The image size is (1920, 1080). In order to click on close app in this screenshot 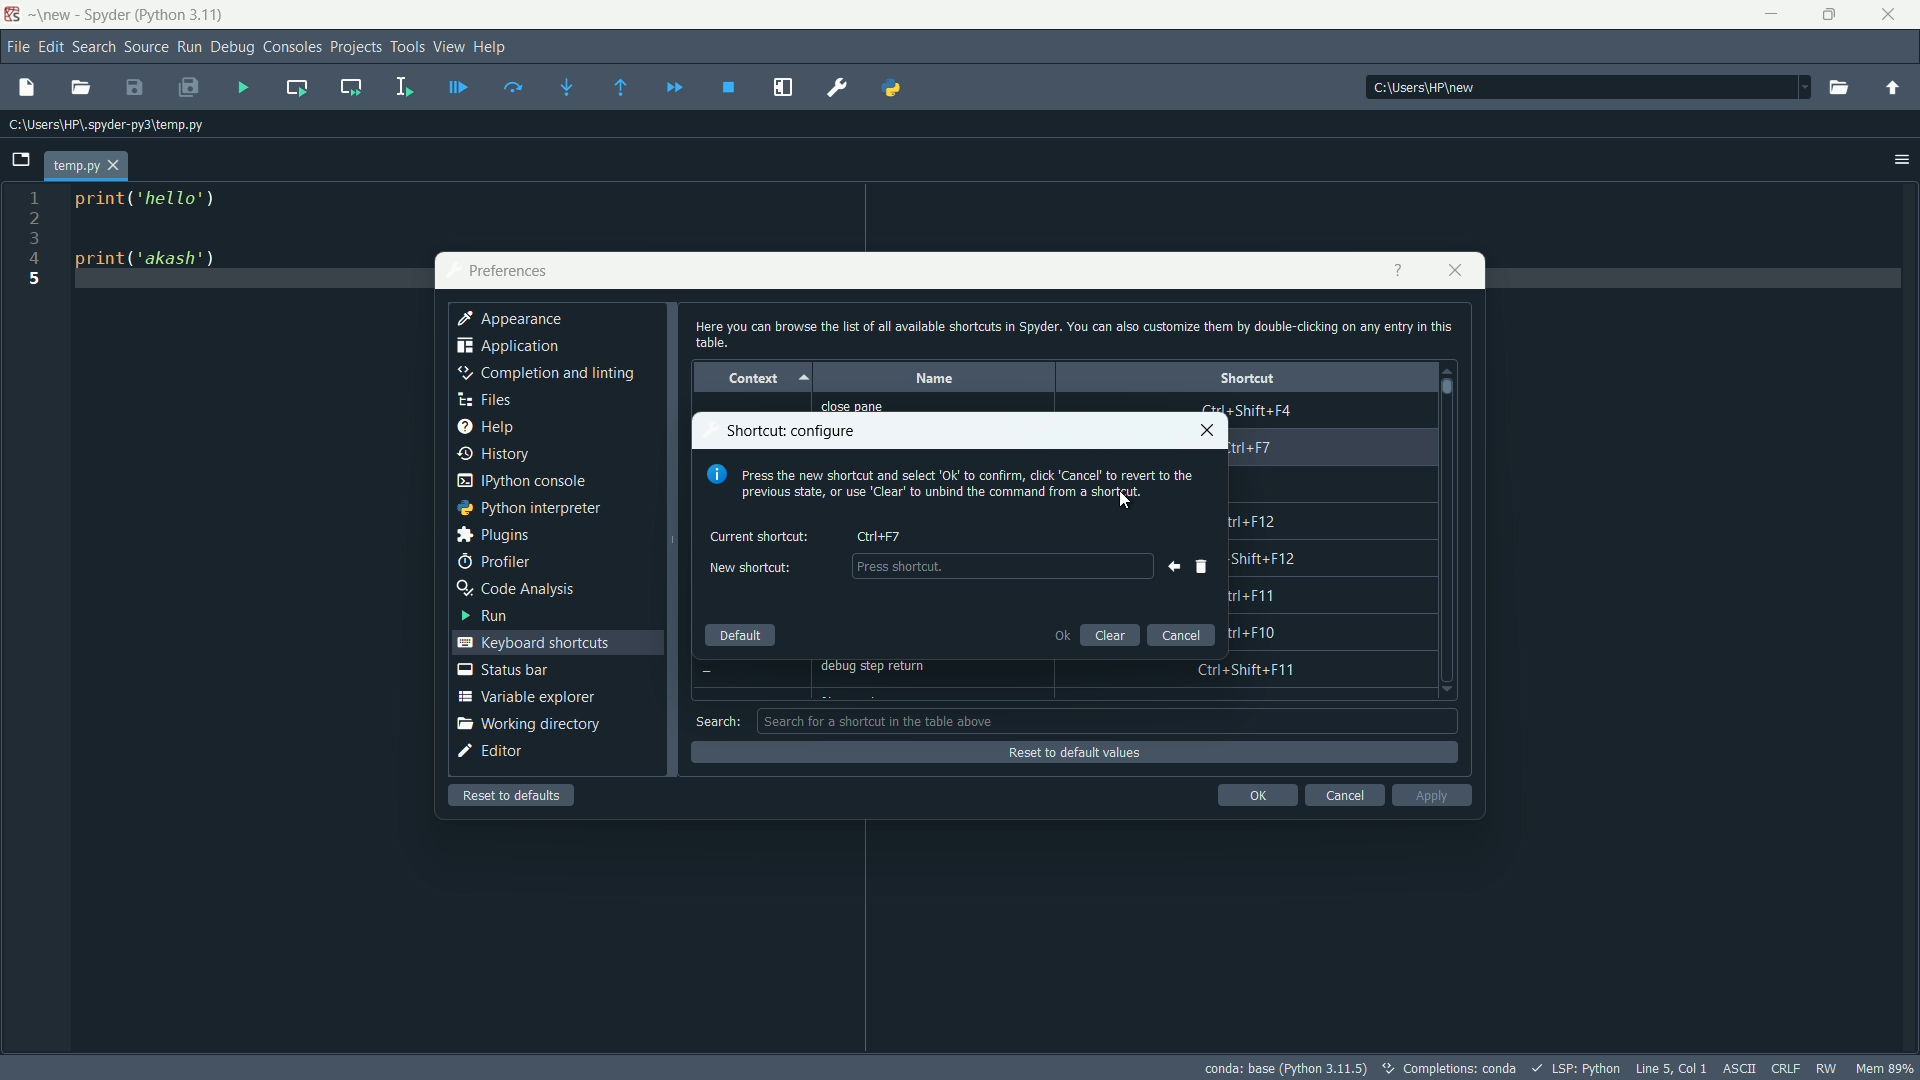, I will do `click(1894, 15)`.